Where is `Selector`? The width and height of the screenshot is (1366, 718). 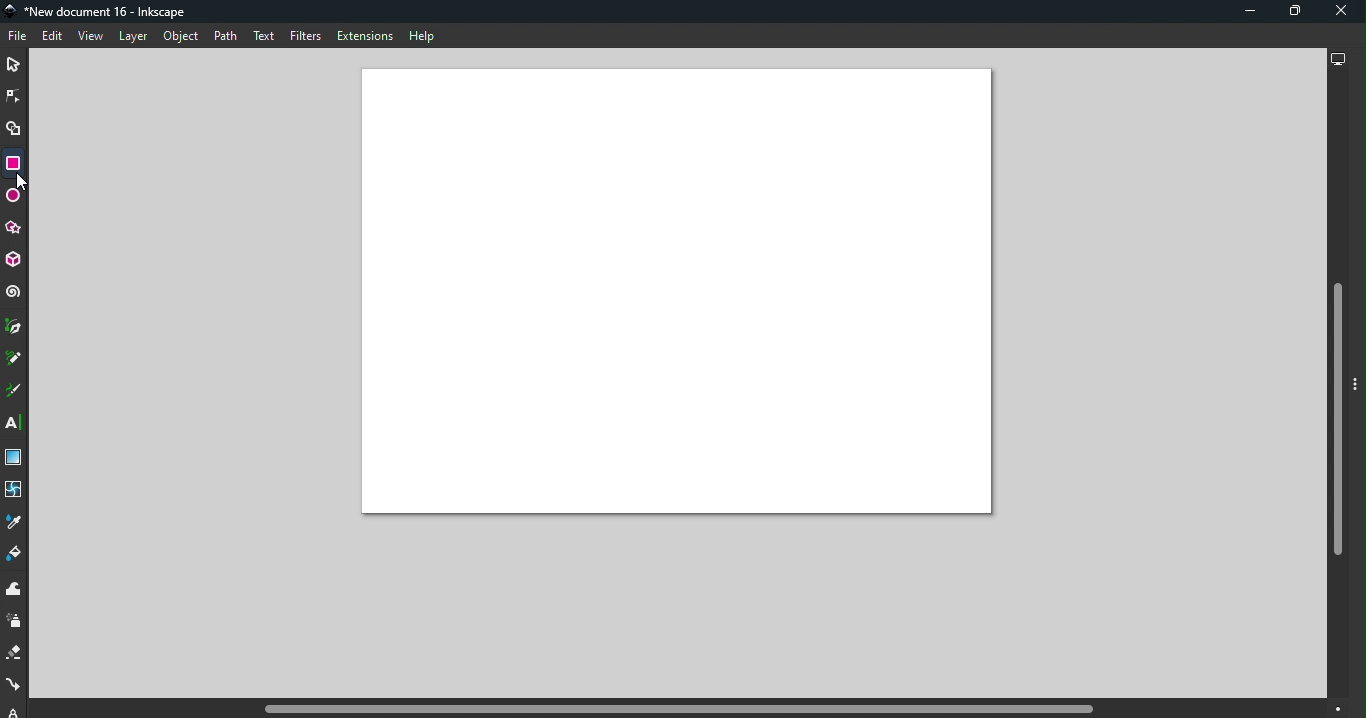 Selector is located at coordinates (13, 66).